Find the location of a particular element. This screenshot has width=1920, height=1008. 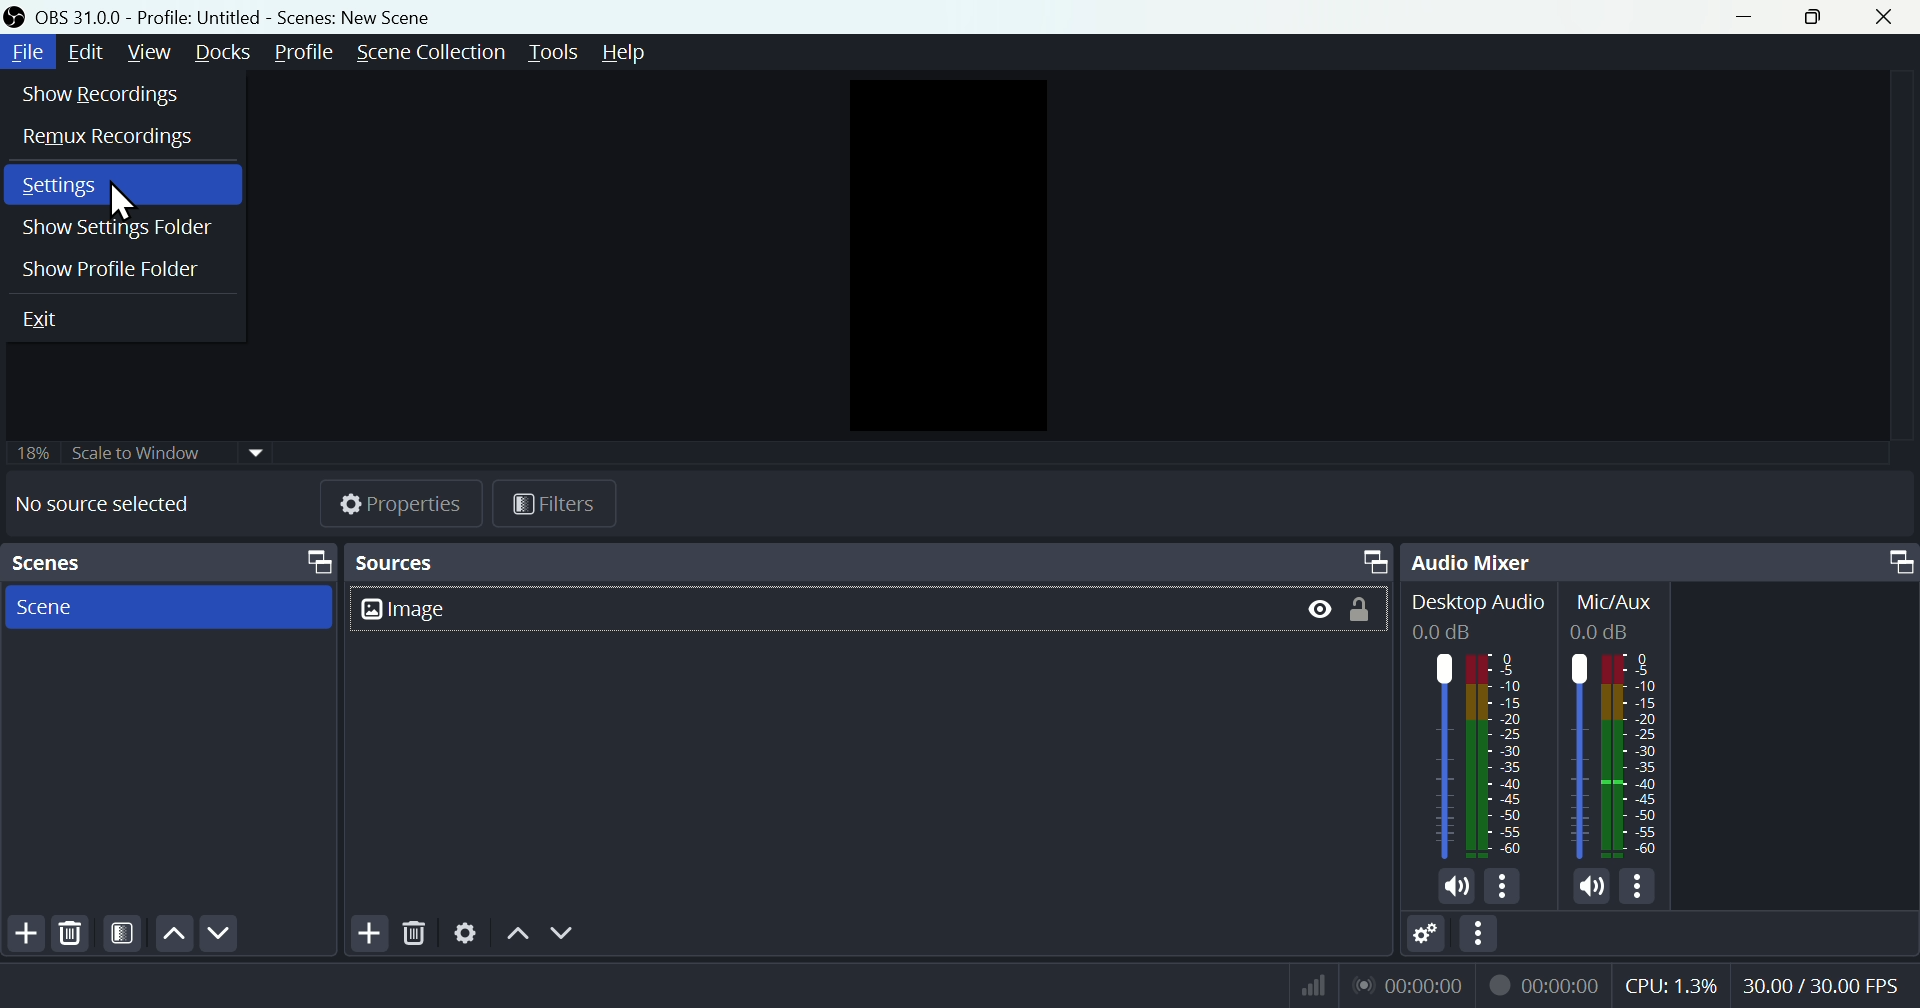

 is located at coordinates (1618, 754).